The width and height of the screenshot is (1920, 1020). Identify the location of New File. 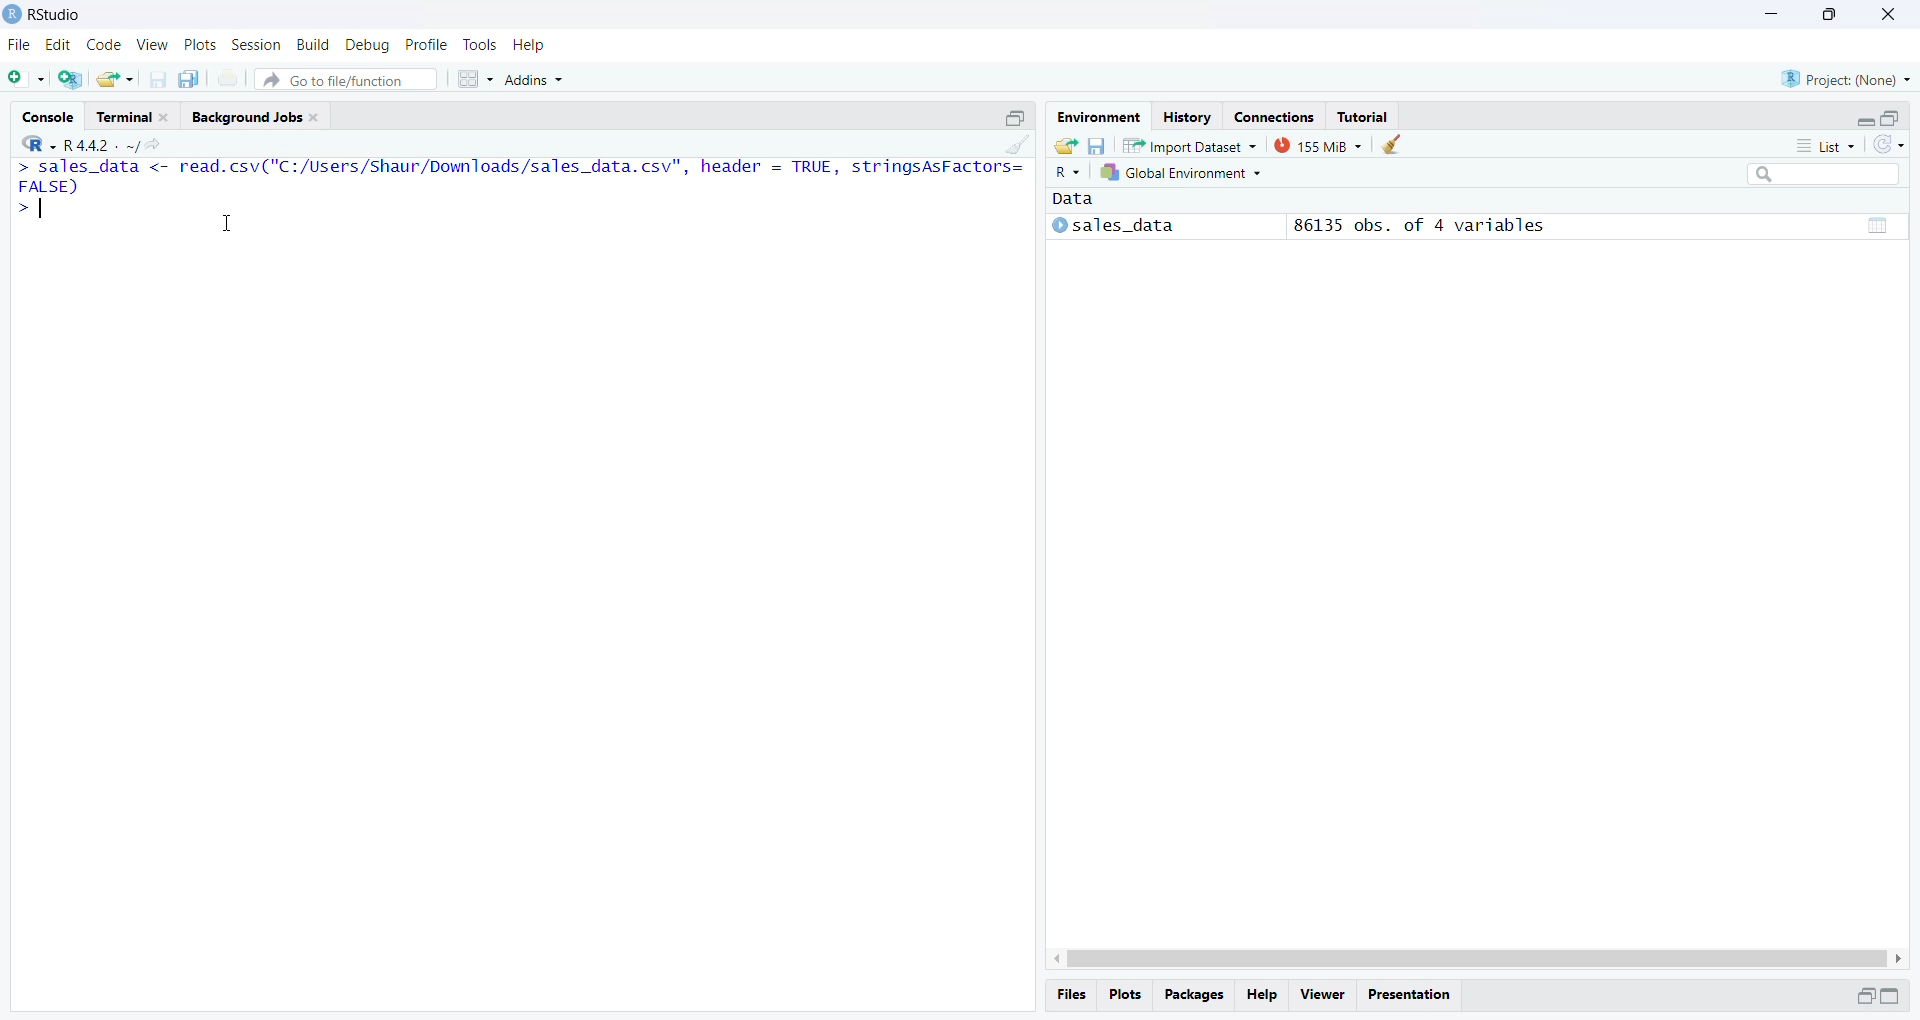
(24, 76).